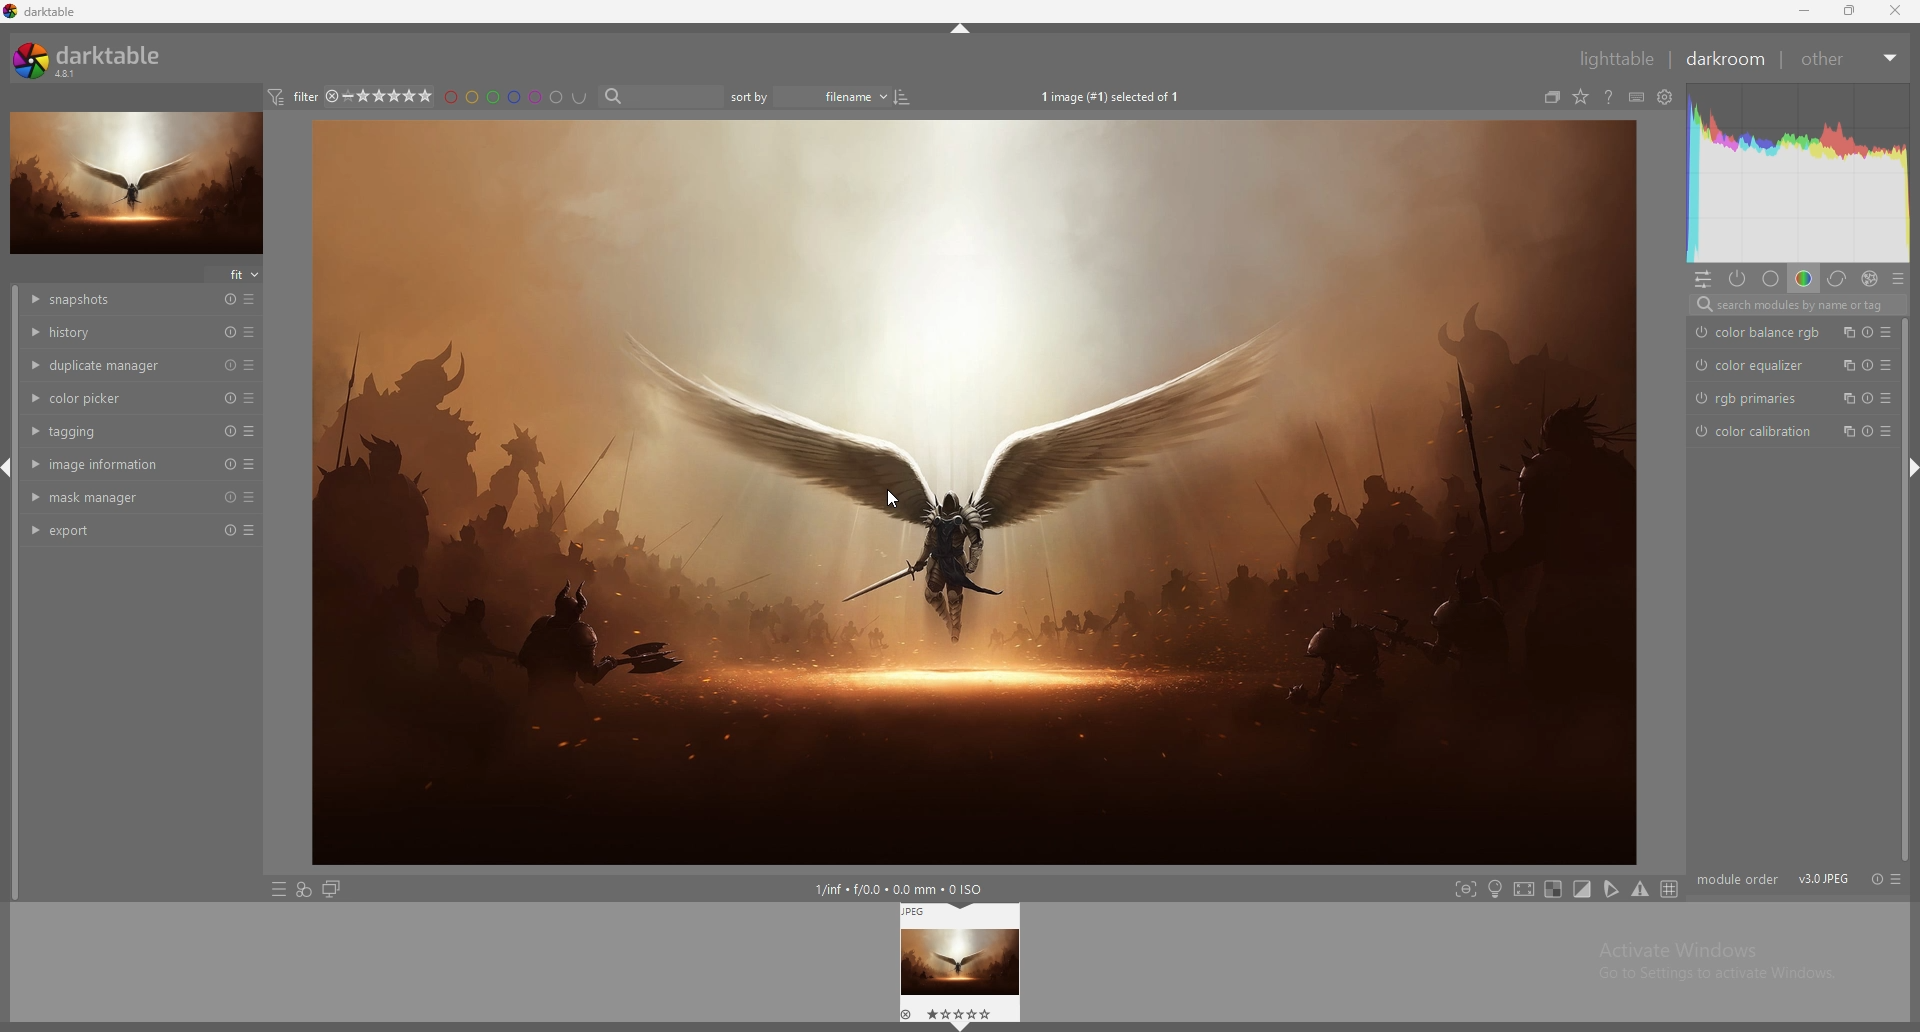  What do you see at coordinates (1703, 280) in the screenshot?
I see `quick actions panel` at bounding box center [1703, 280].